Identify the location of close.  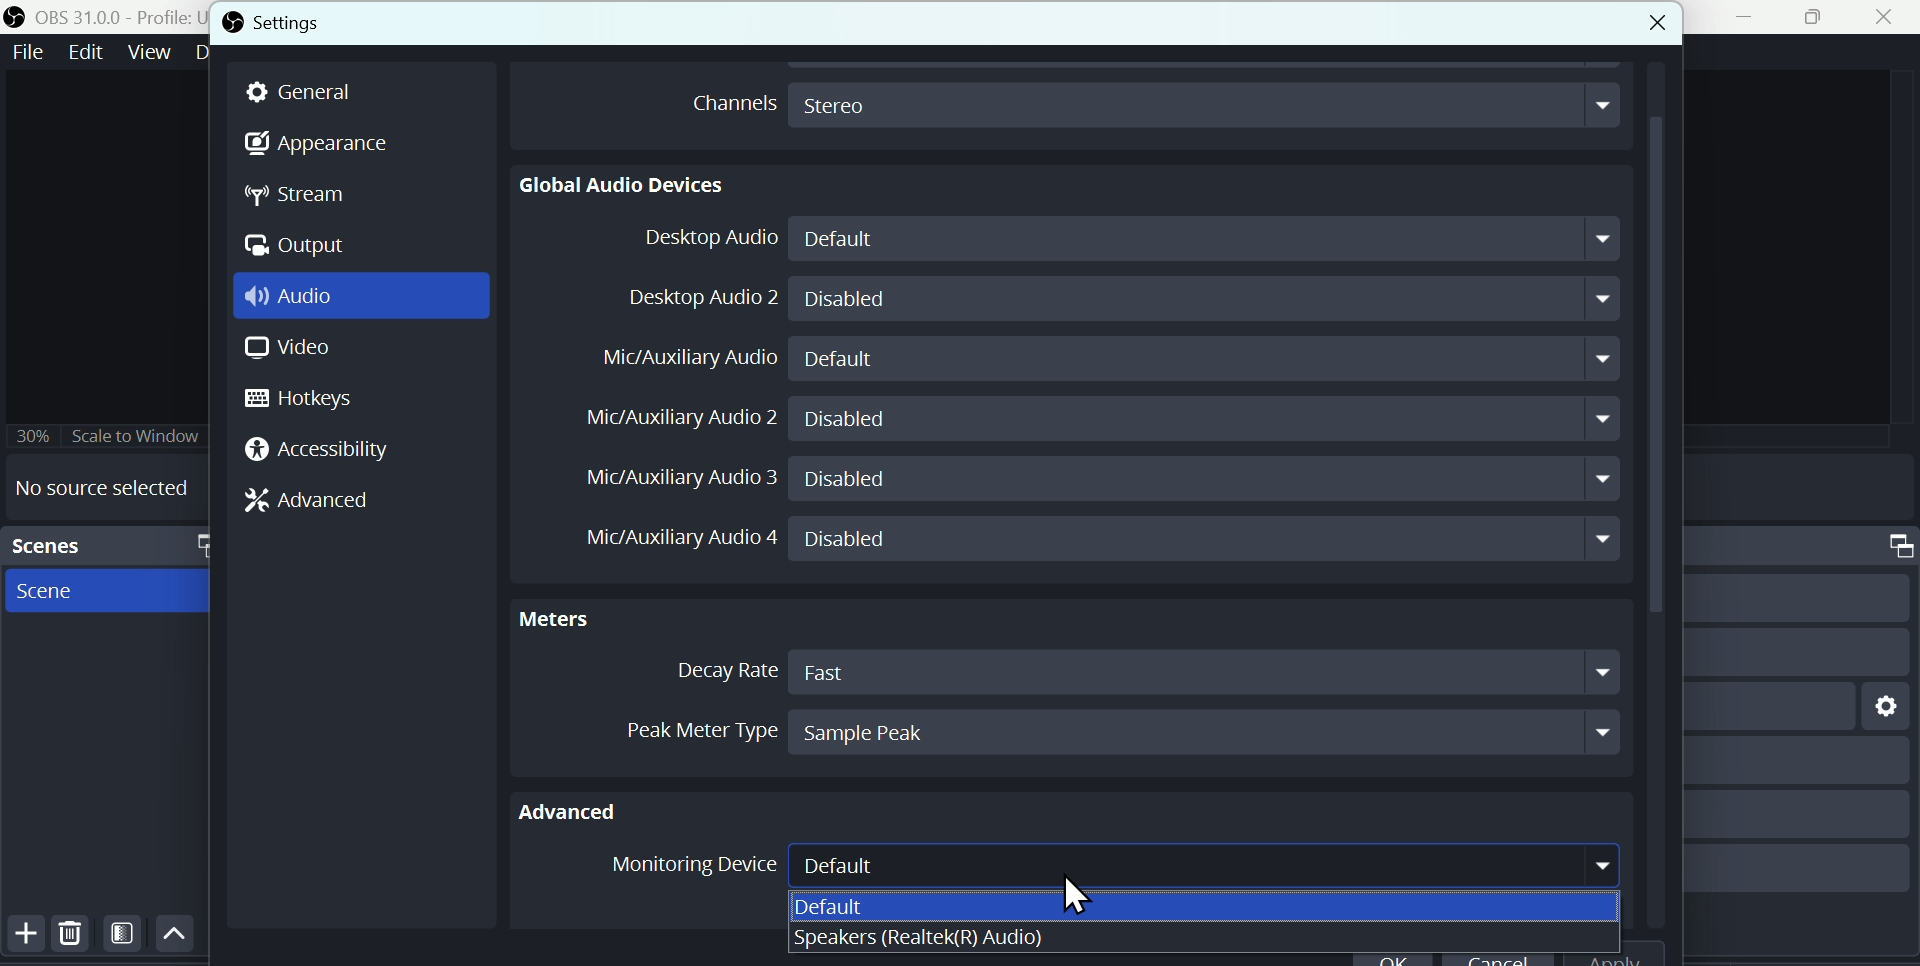
(1636, 19).